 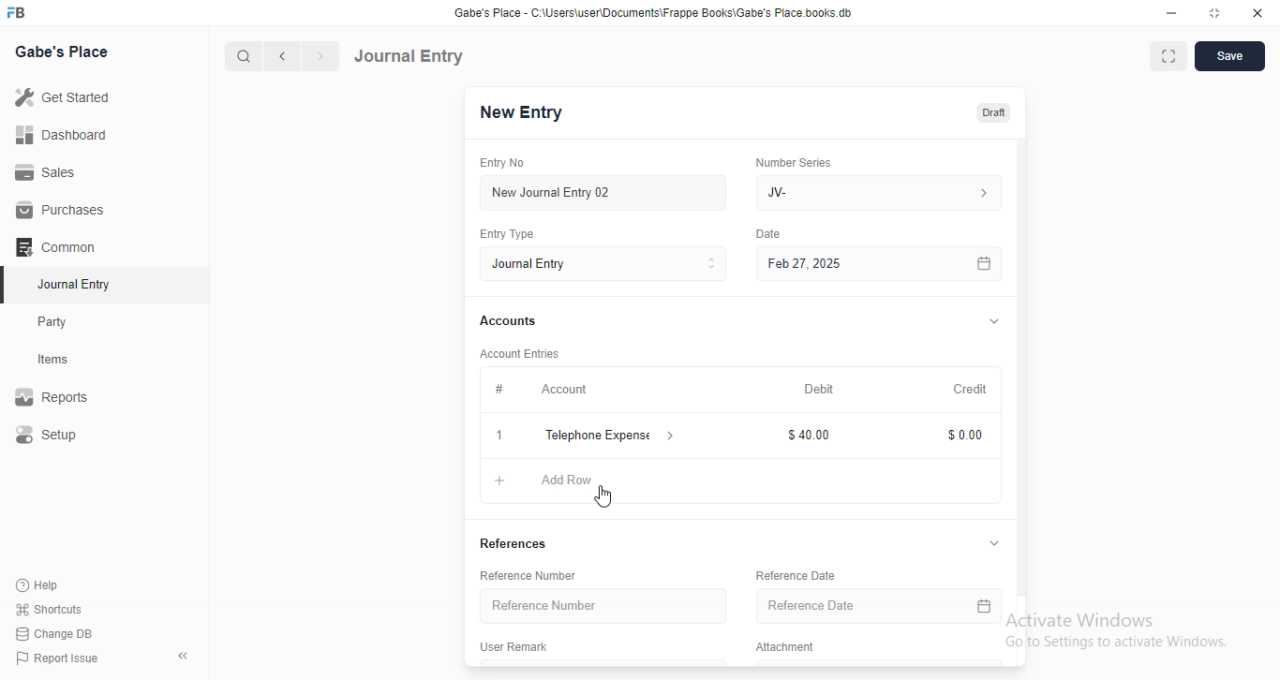 I want to click on ‘Common, so click(x=57, y=246).